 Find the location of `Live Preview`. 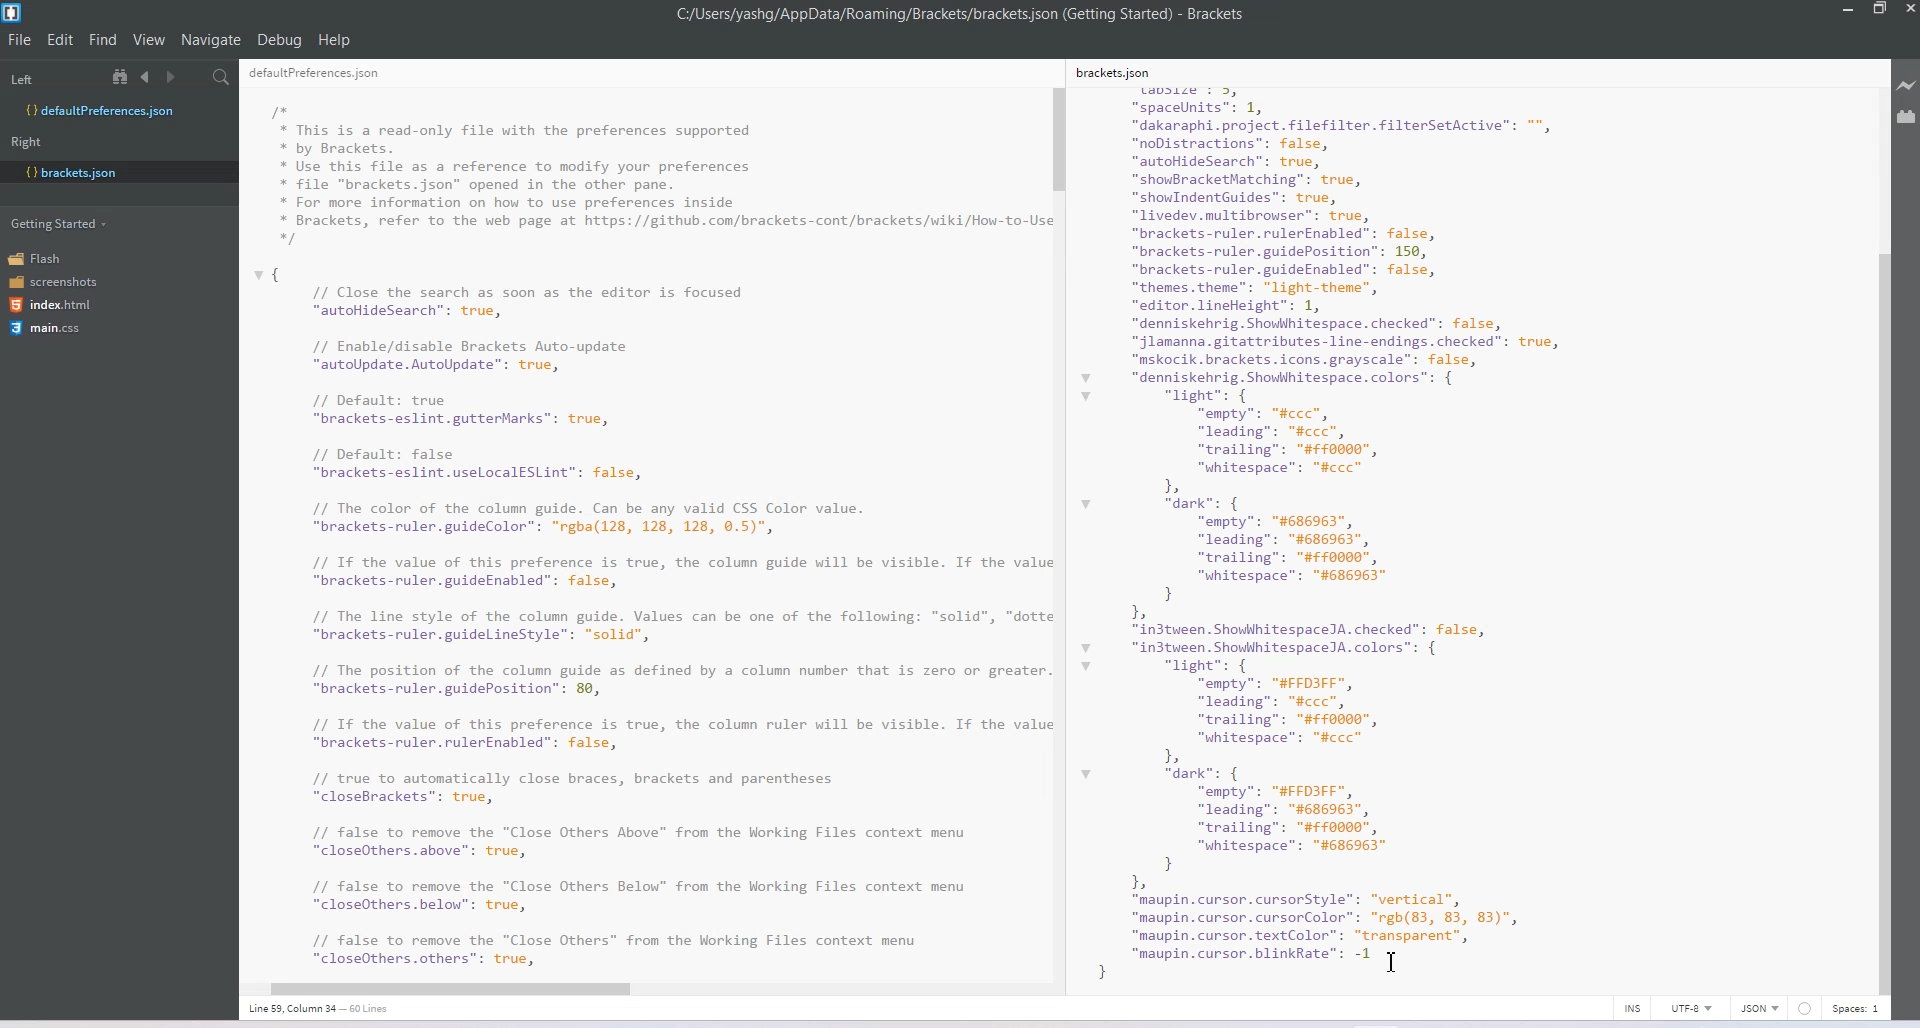

Live Preview is located at coordinates (1907, 86).